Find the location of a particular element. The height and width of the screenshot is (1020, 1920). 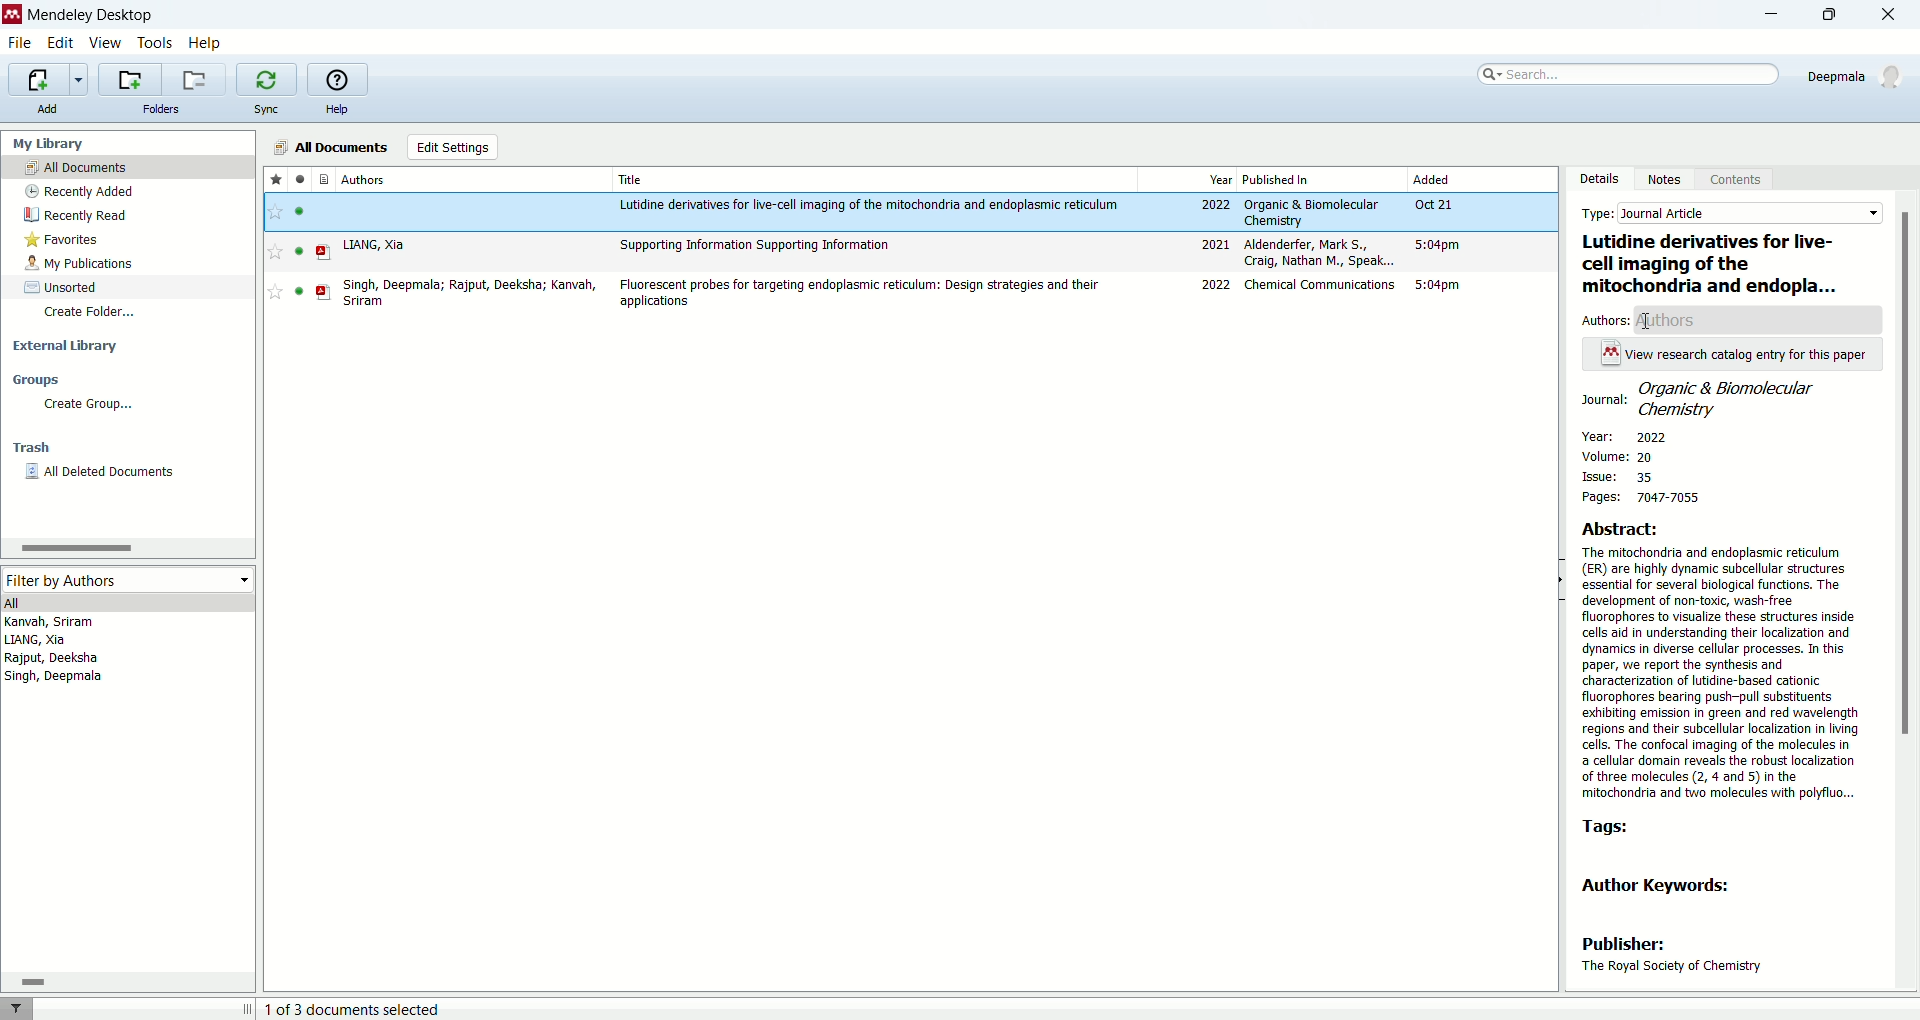

author is located at coordinates (1732, 318).